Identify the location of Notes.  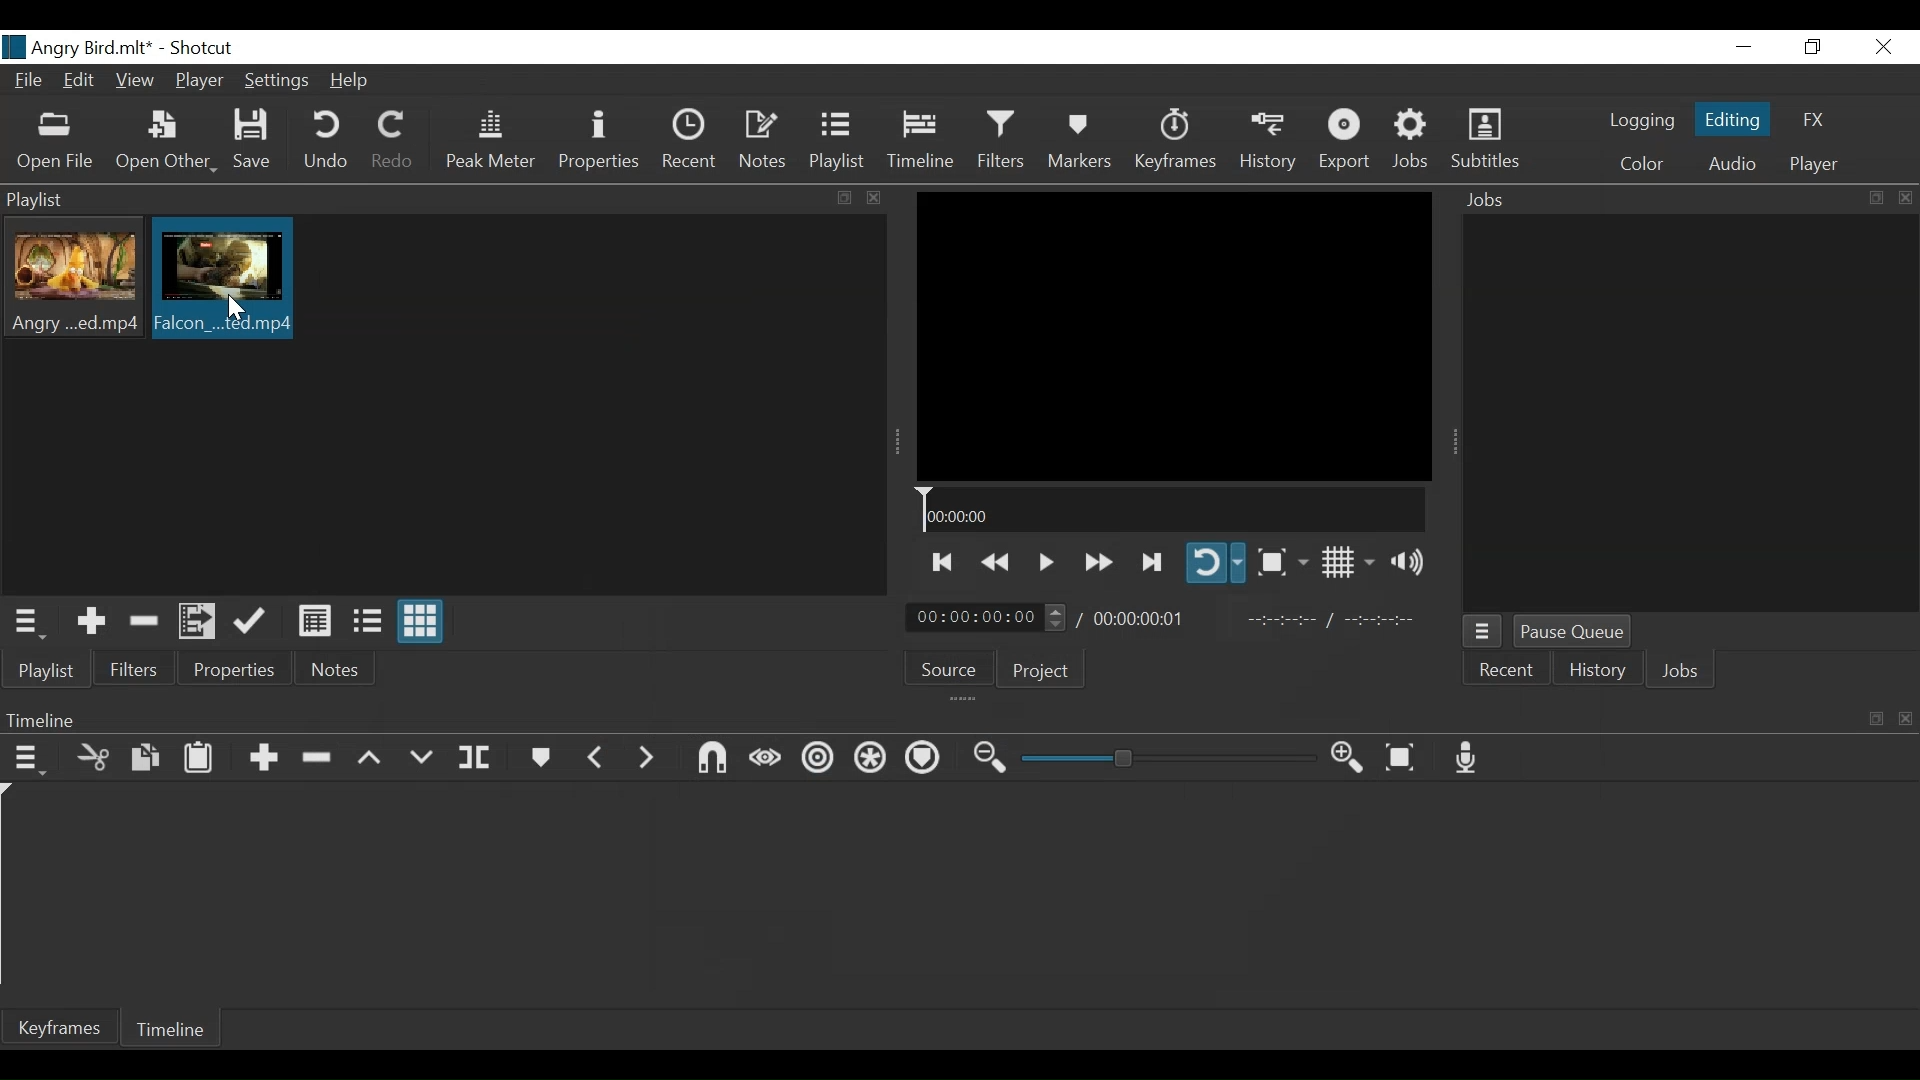
(764, 140).